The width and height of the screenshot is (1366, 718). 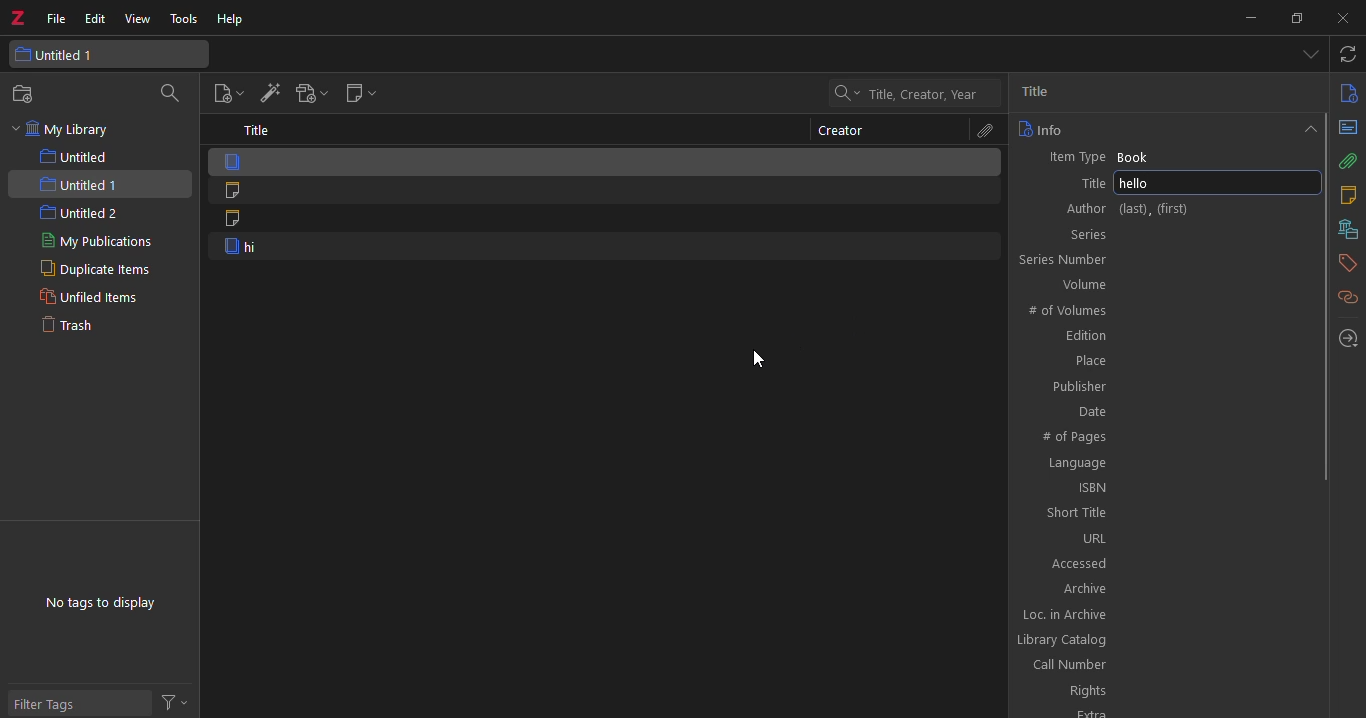 What do you see at coordinates (1168, 587) in the screenshot?
I see `archive` at bounding box center [1168, 587].